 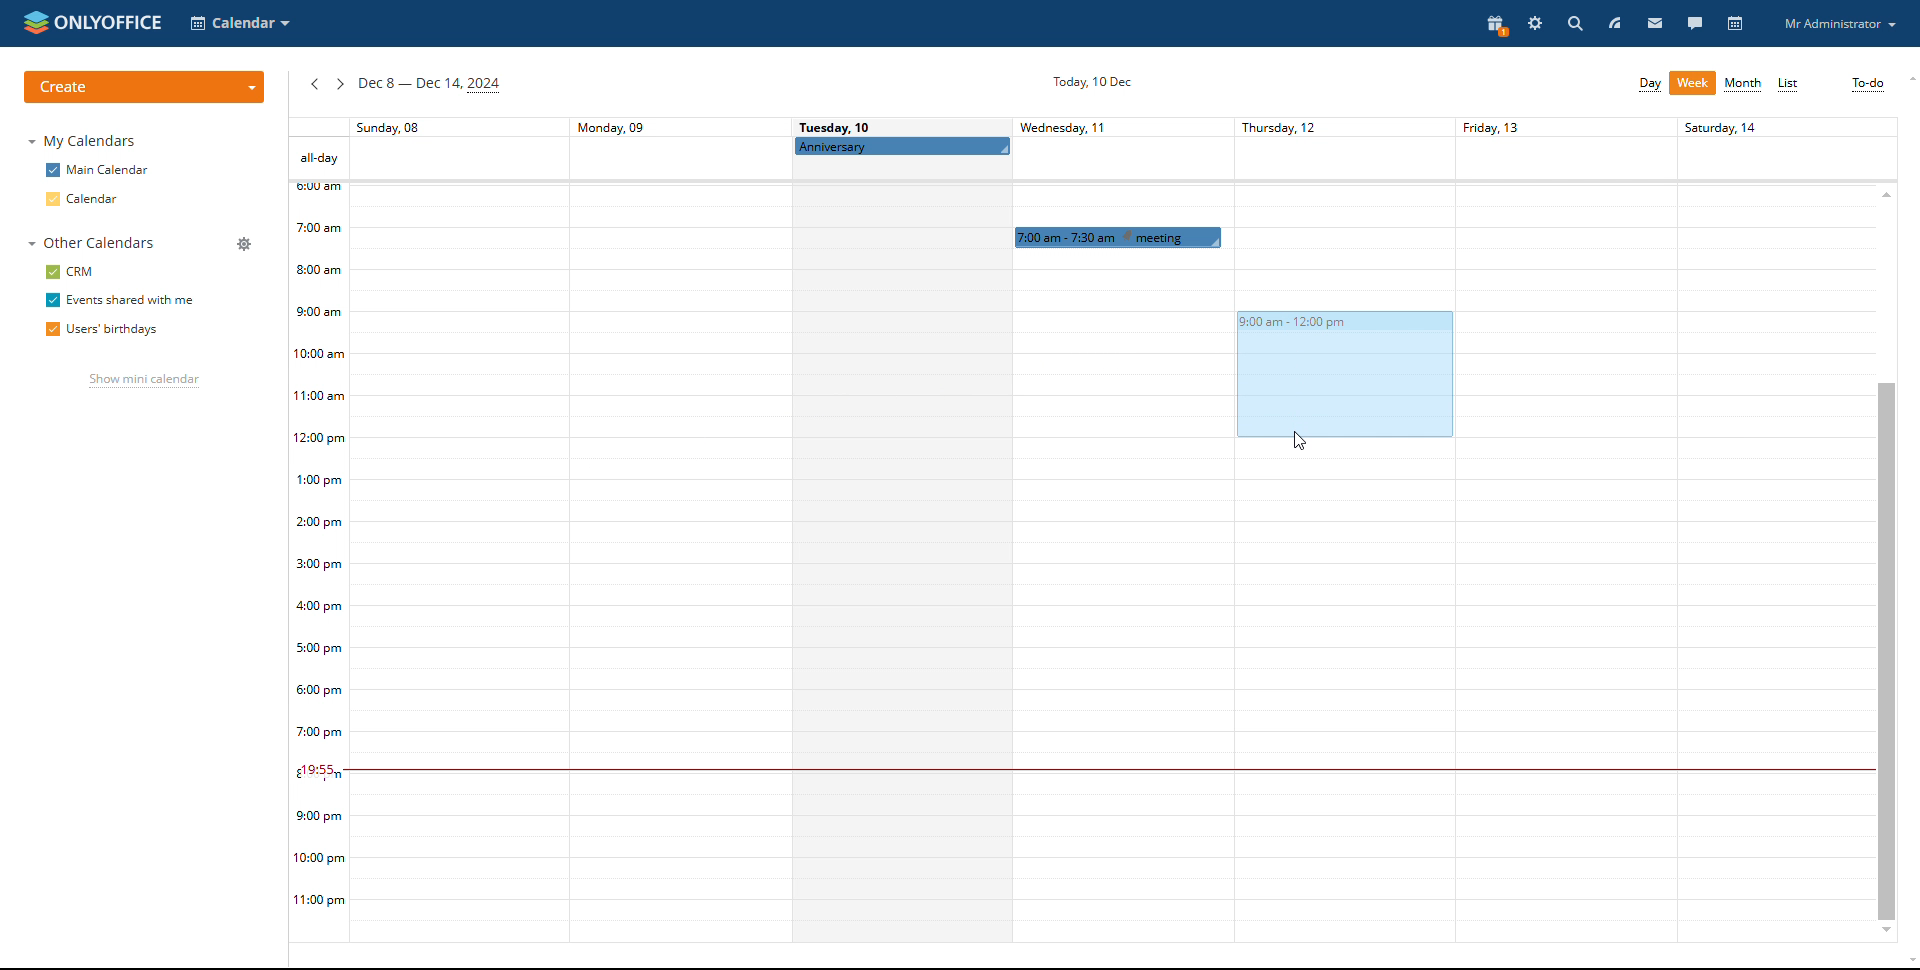 I want to click on feed, so click(x=1614, y=22).